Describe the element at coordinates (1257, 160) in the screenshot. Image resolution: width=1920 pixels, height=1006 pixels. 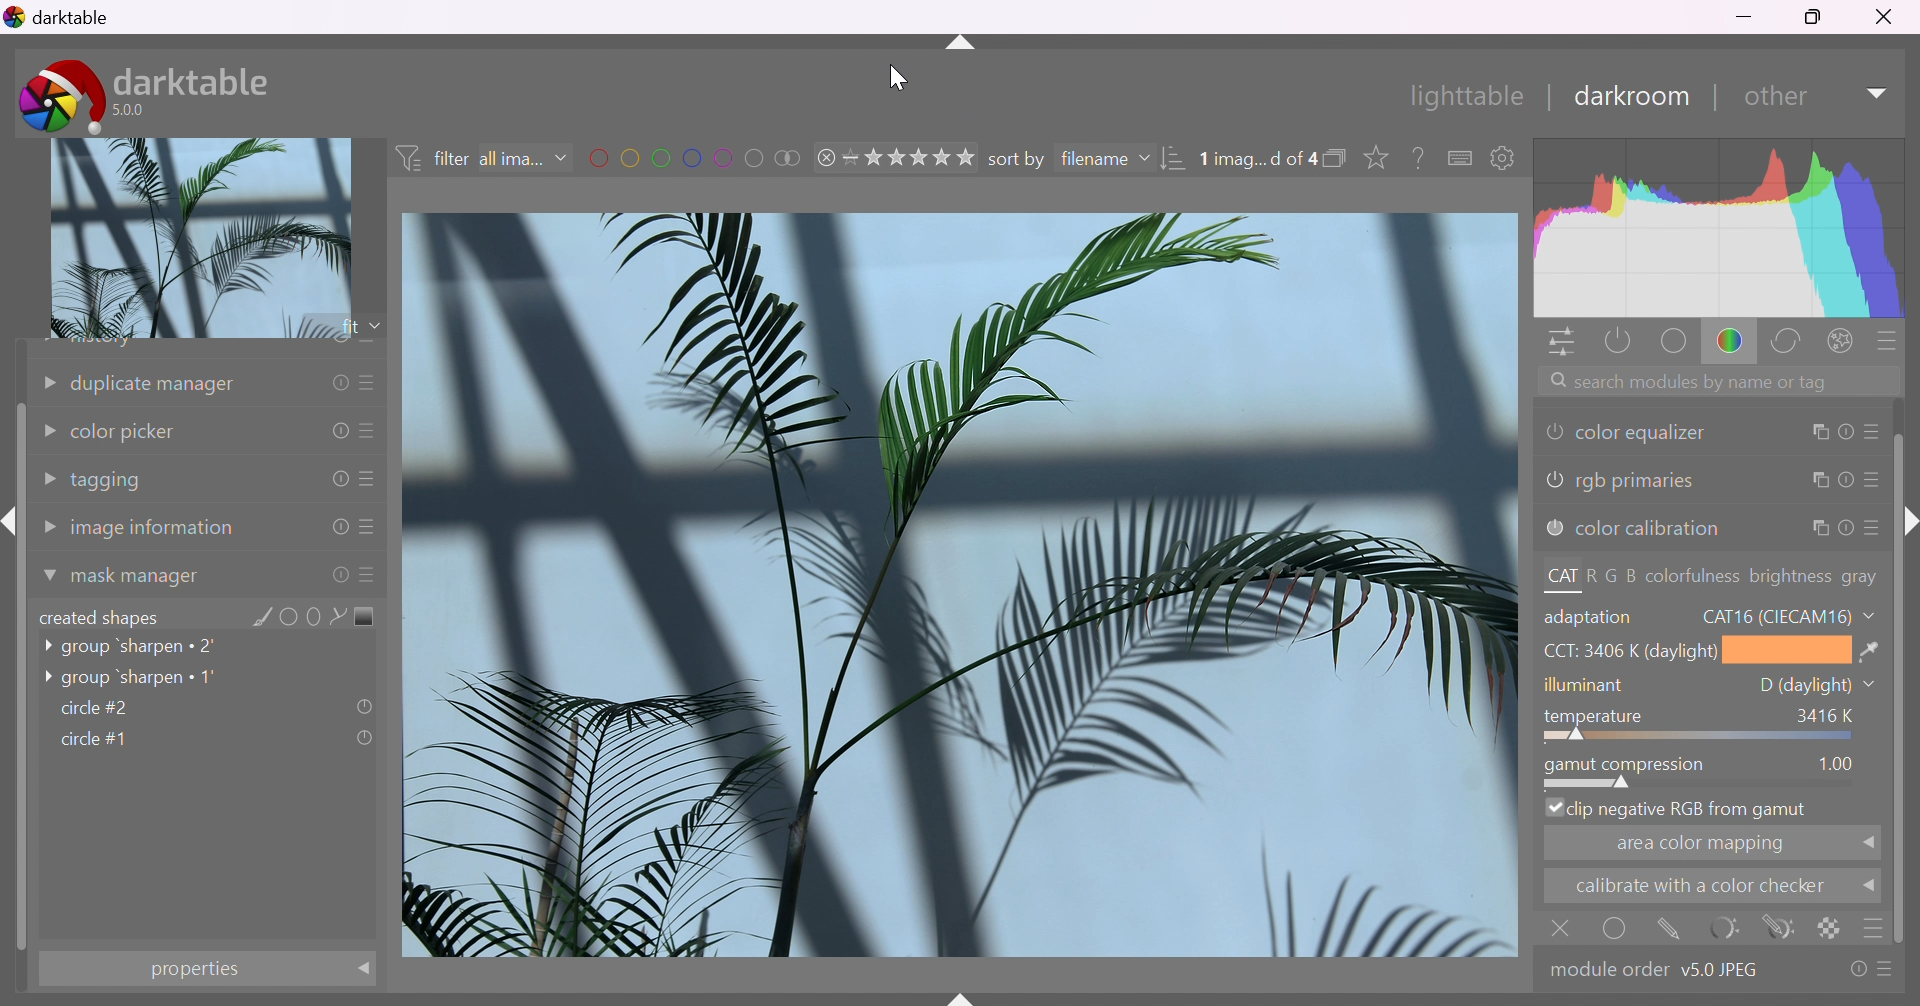
I see `1 image selected of 4` at that location.